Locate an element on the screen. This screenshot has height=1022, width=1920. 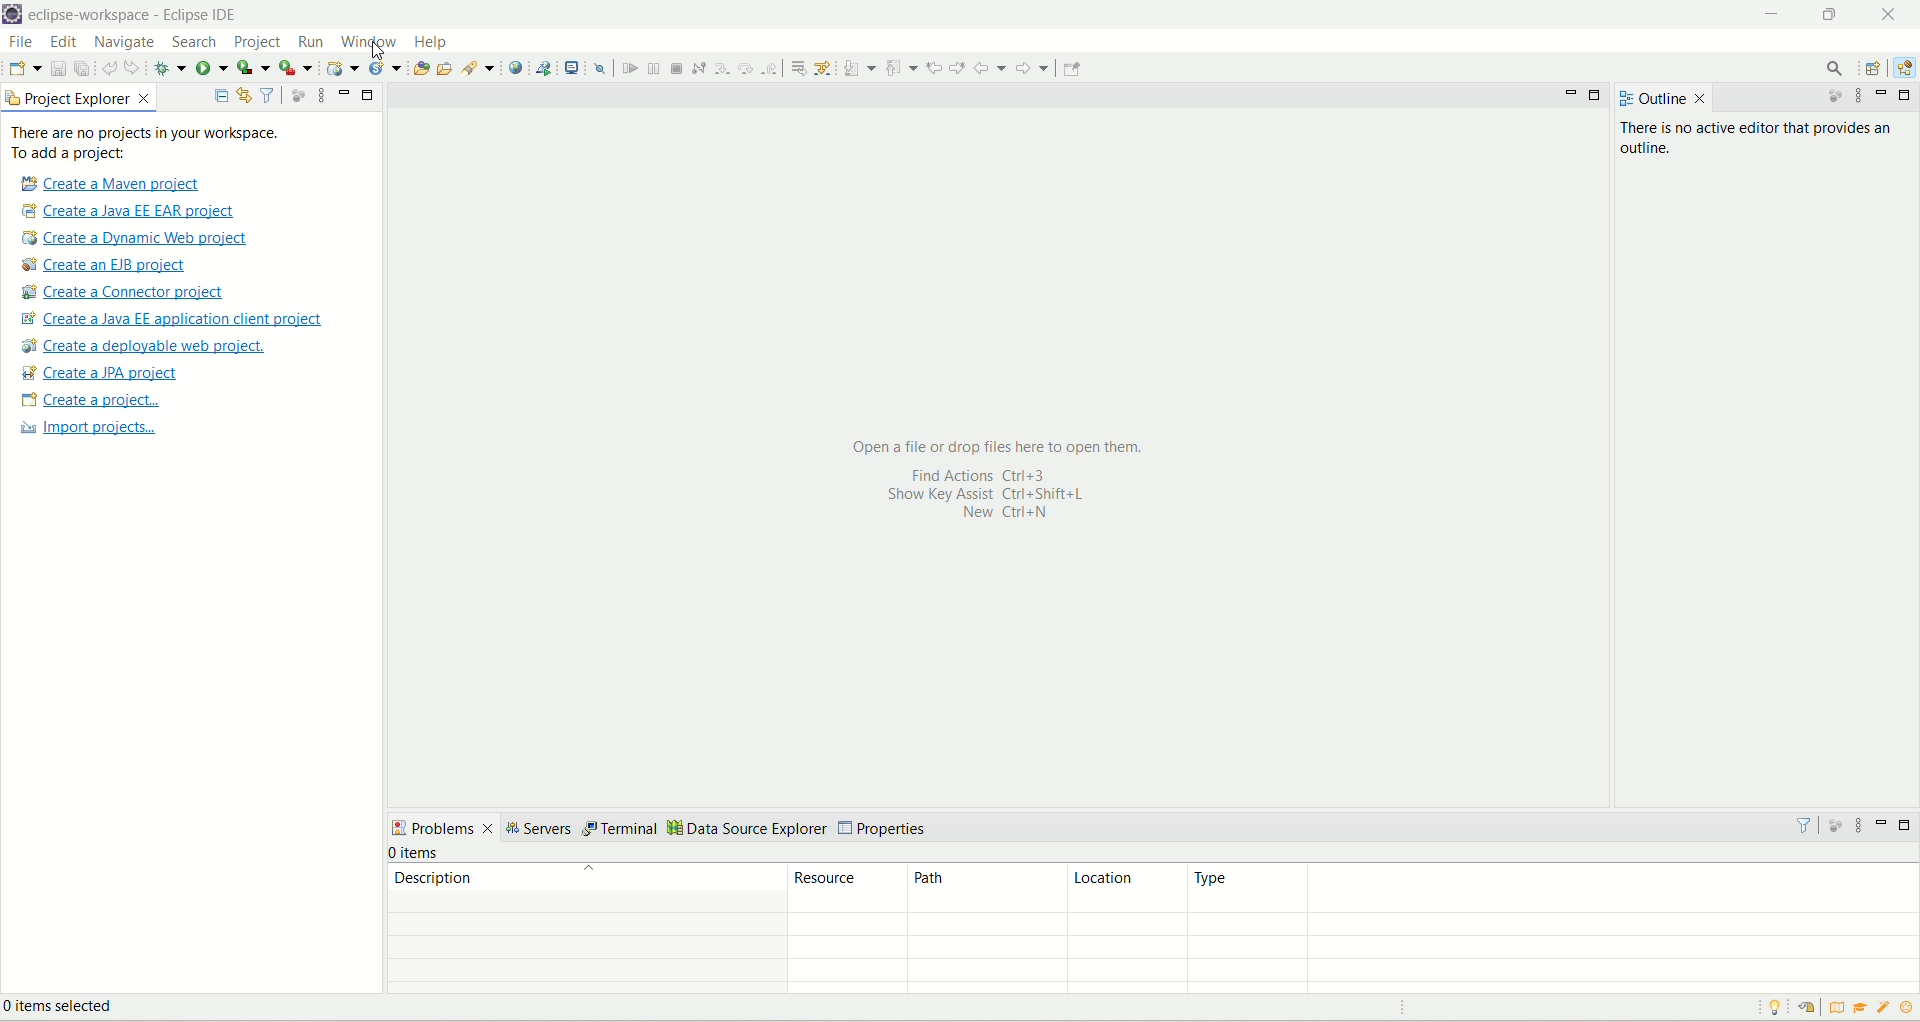
forward is located at coordinates (1035, 68).